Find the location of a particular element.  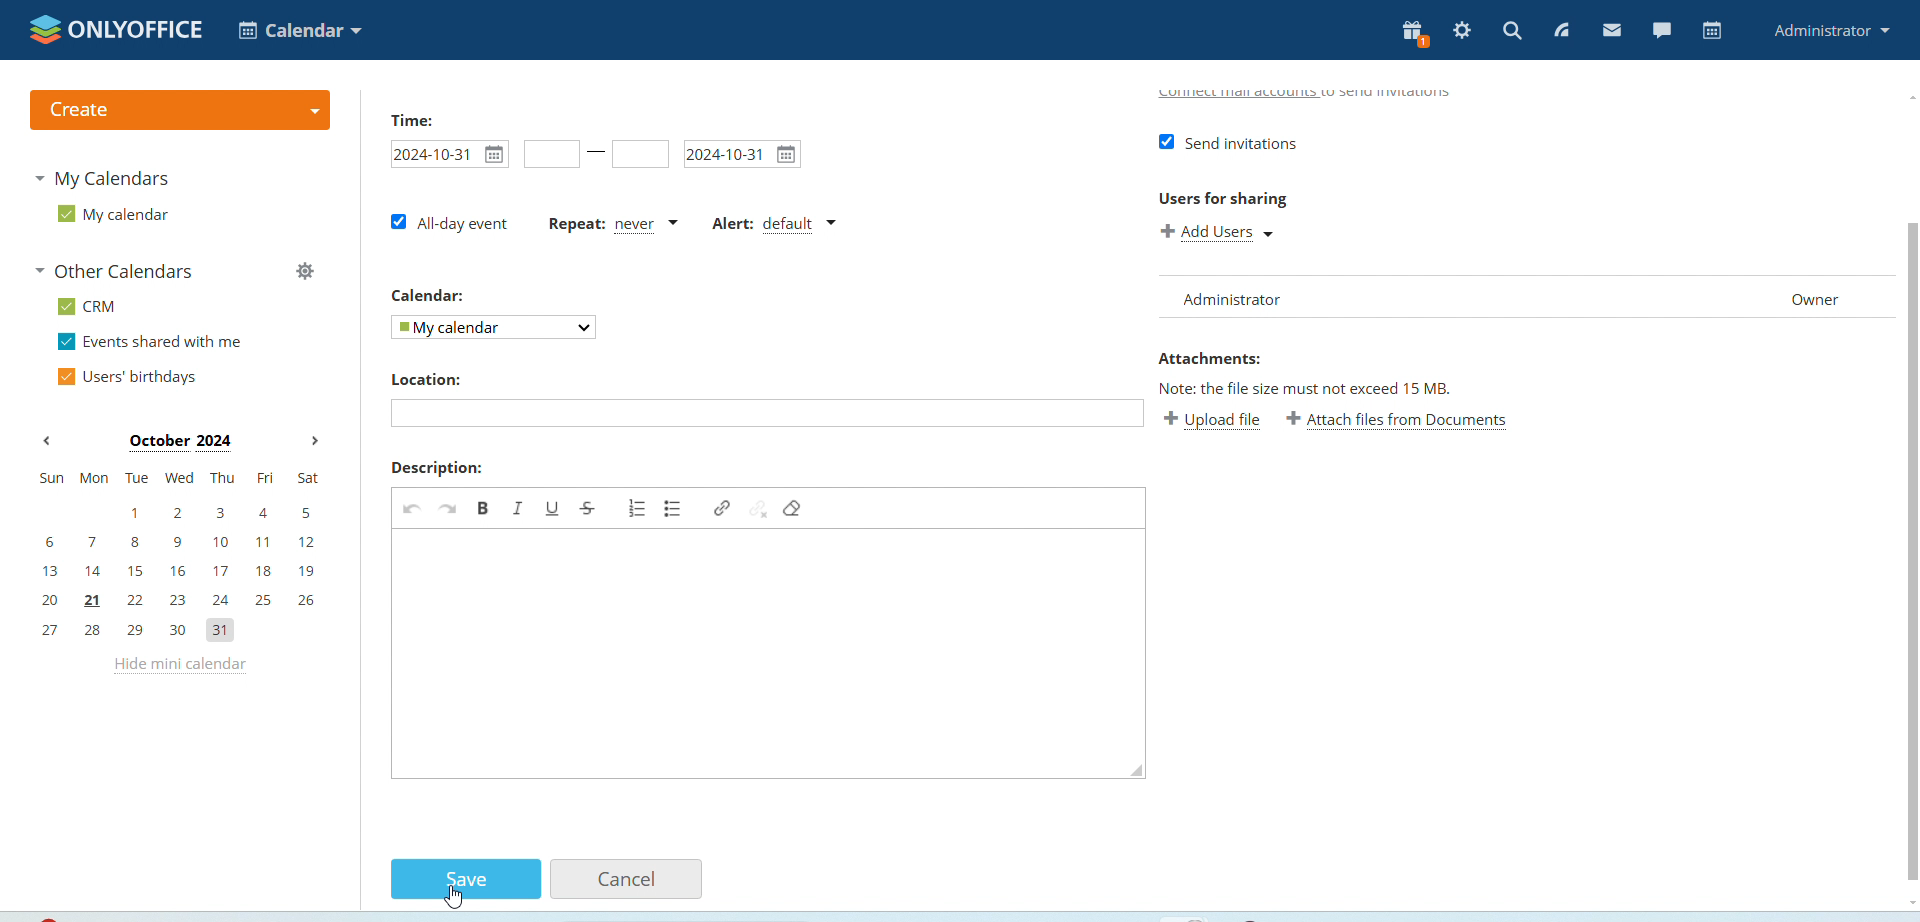

my calendar is located at coordinates (119, 213).